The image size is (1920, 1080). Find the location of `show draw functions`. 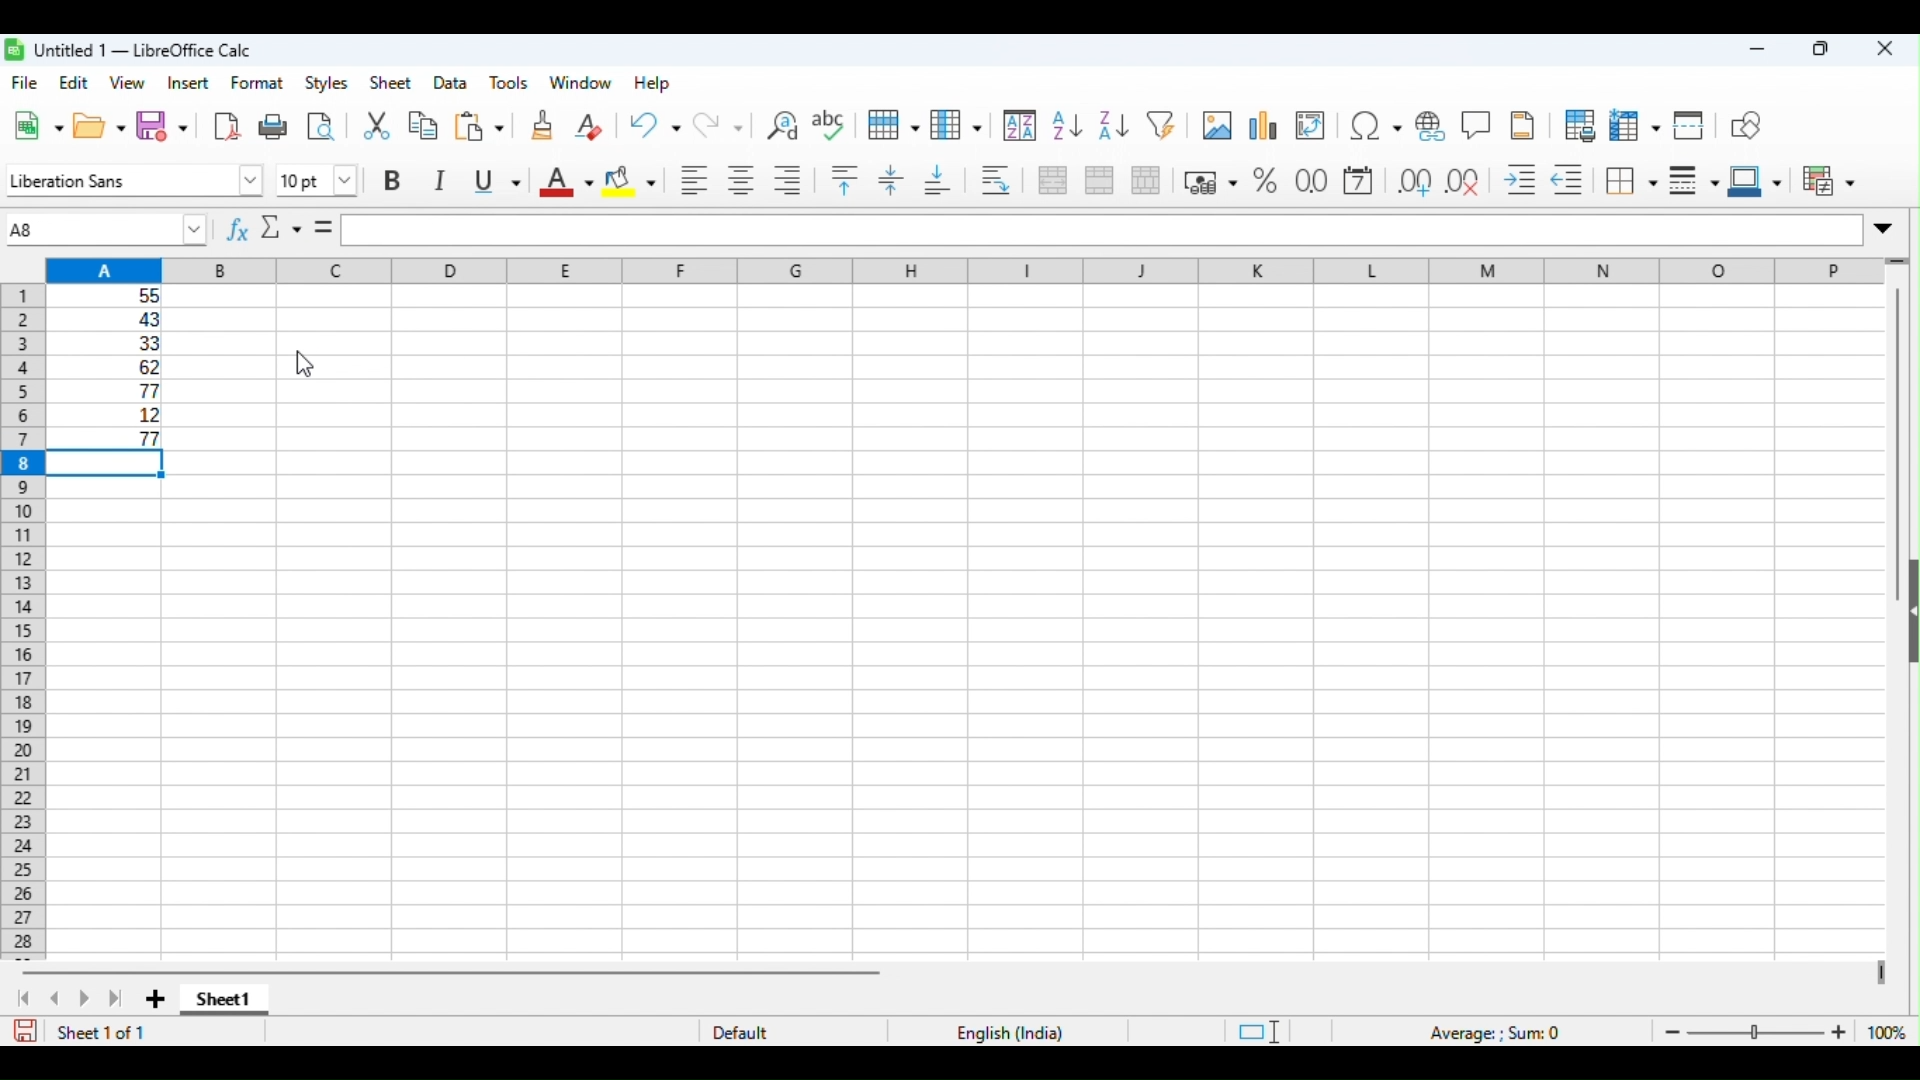

show draw functions is located at coordinates (1750, 123).